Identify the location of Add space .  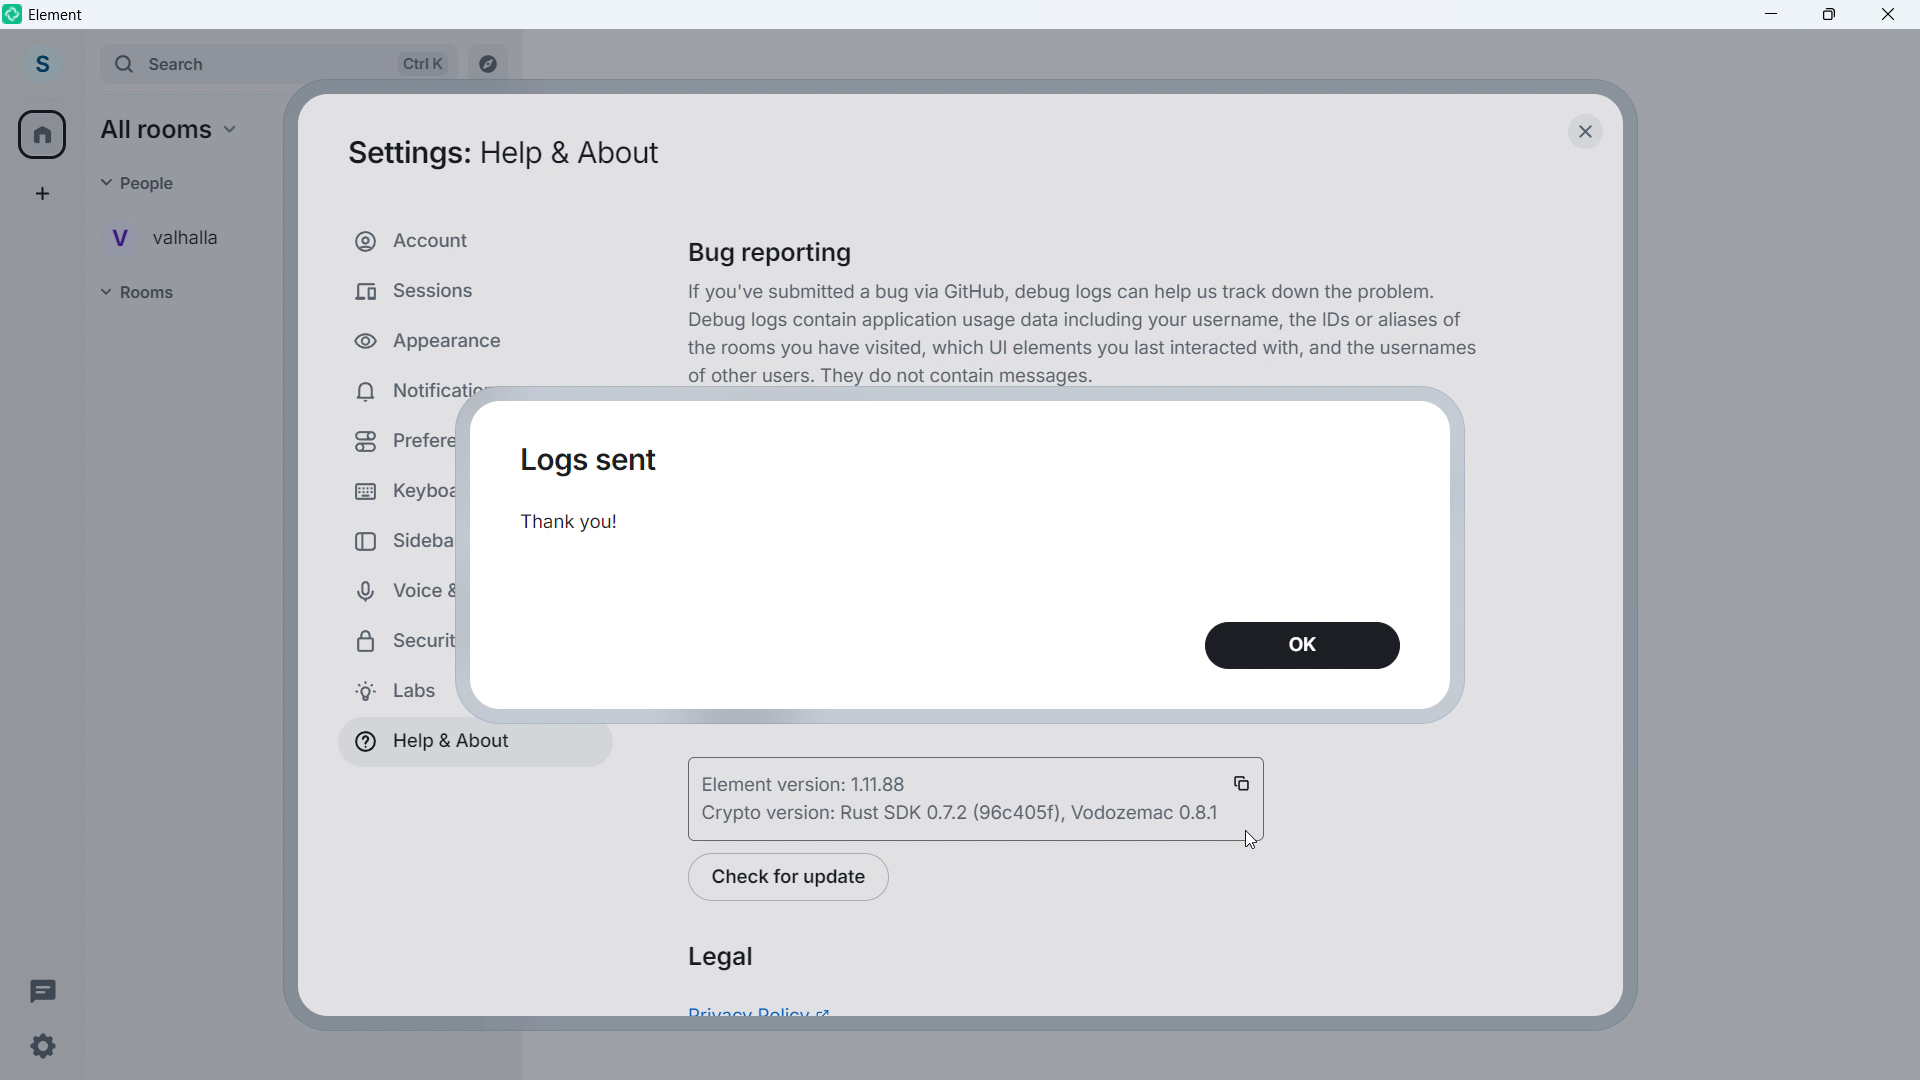
(40, 193).